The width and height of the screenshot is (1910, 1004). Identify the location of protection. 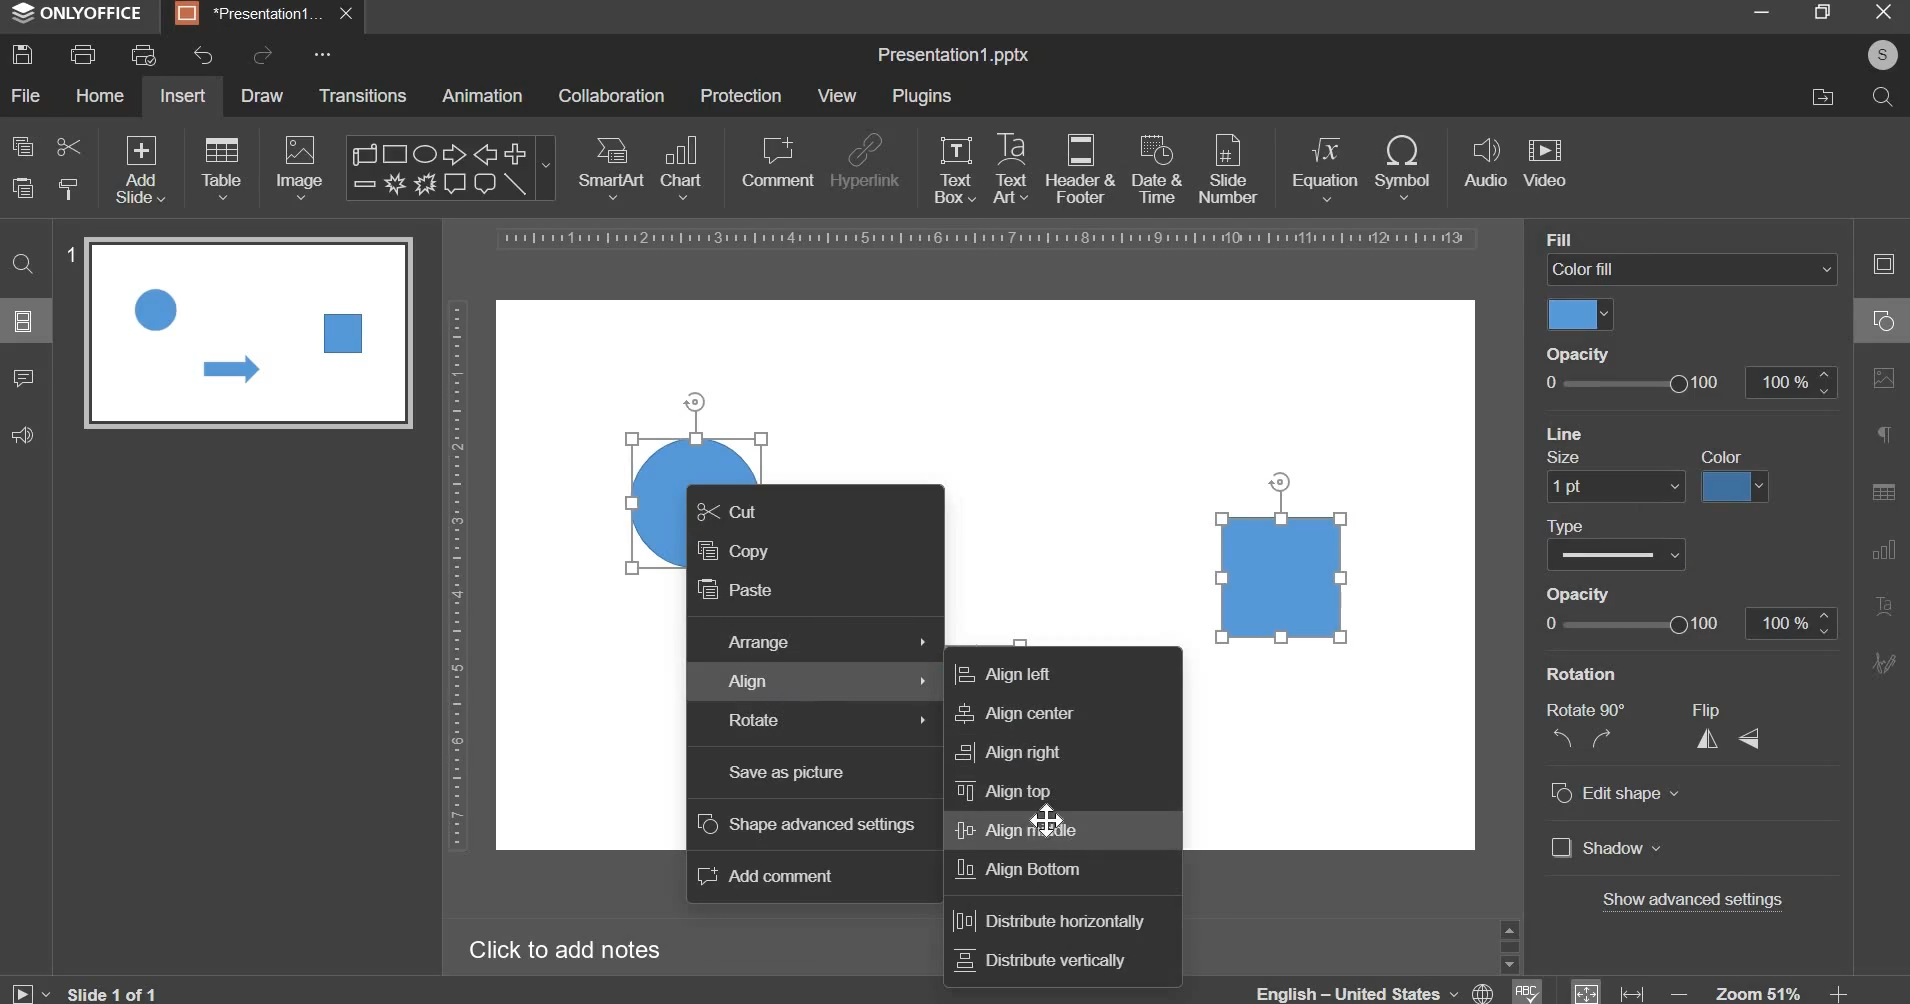
(741, 95).